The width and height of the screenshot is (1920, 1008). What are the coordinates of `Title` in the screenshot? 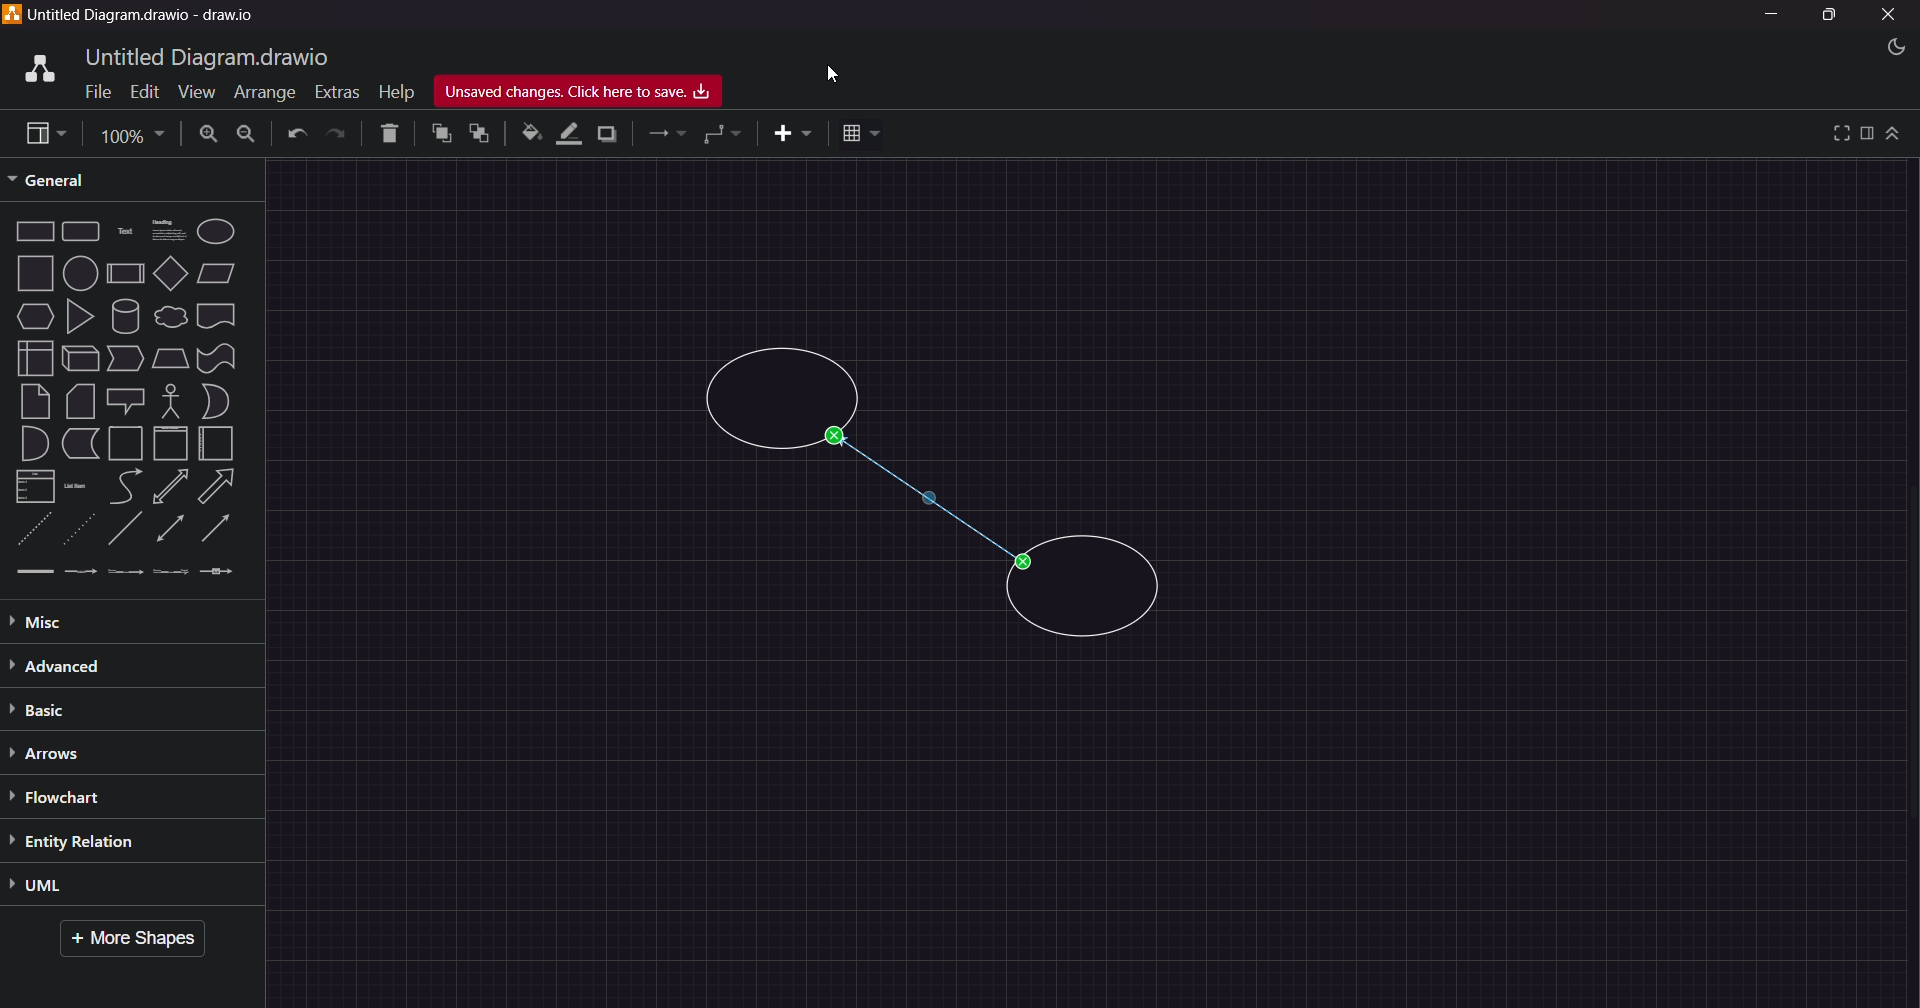 It's located at (150, 16).